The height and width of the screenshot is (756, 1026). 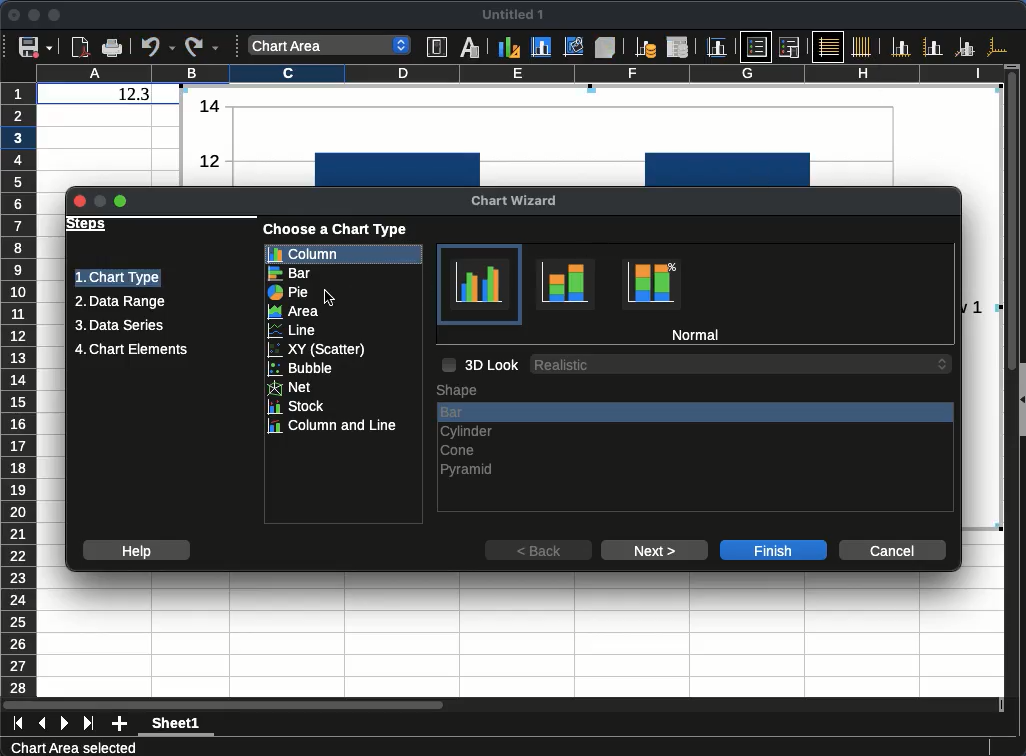 What do you see at coordinates (343, 349) in the screenshot?
I see `xy scatter` at bounding box center [343, 349].